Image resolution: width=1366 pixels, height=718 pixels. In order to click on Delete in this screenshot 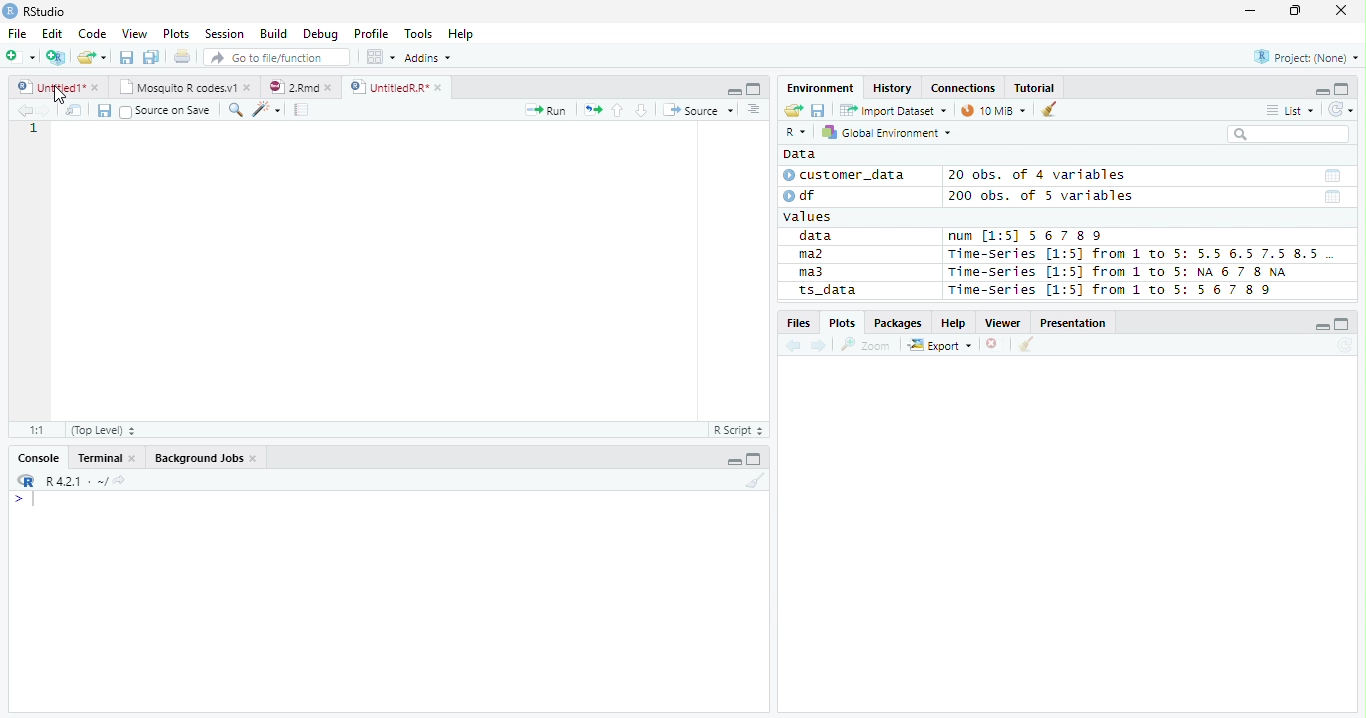, I will do `click(995, 345)`.